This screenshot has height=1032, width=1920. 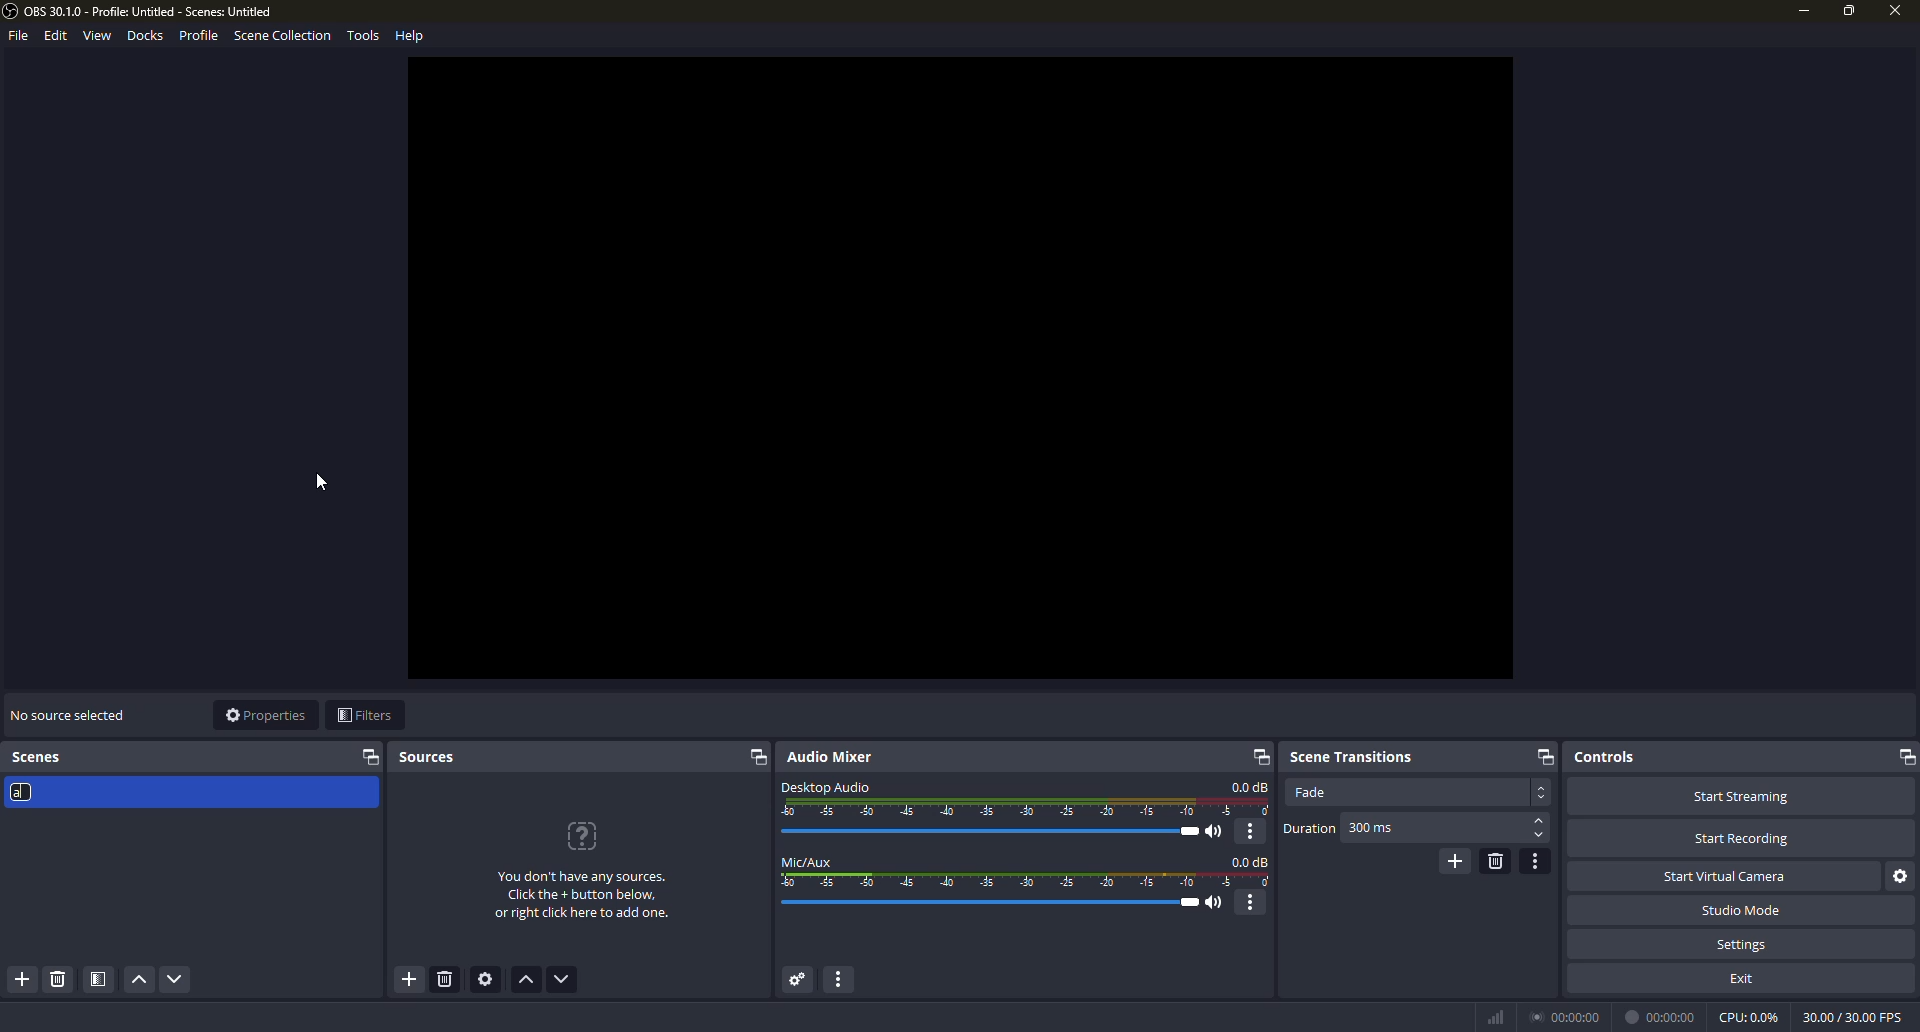 I want to click on expand, so click(x=1543, y=756).